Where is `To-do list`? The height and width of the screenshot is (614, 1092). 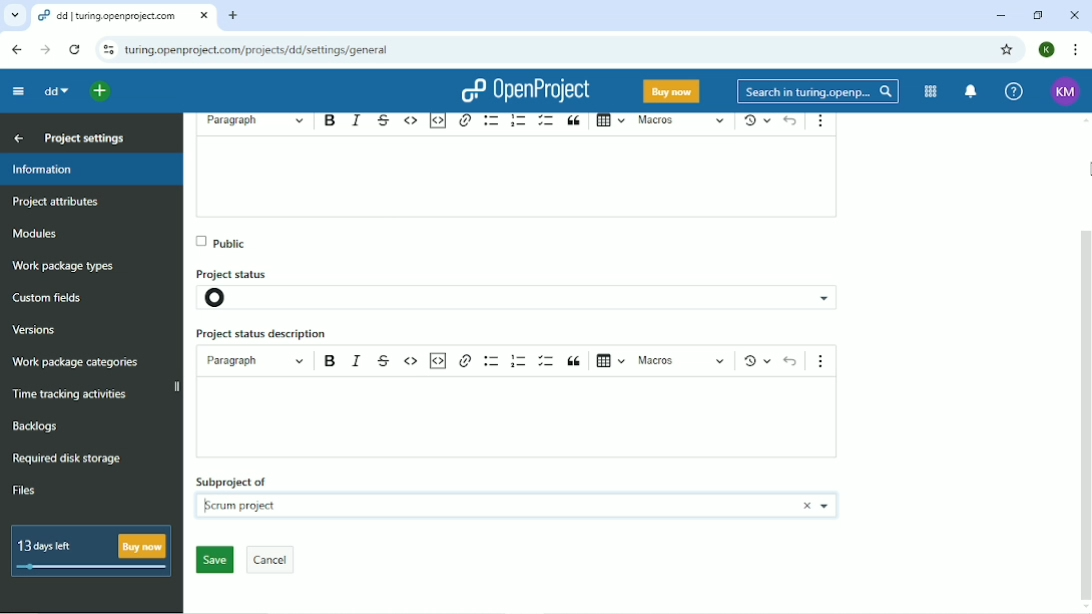 To-do list is located at coordinates (545, 121).